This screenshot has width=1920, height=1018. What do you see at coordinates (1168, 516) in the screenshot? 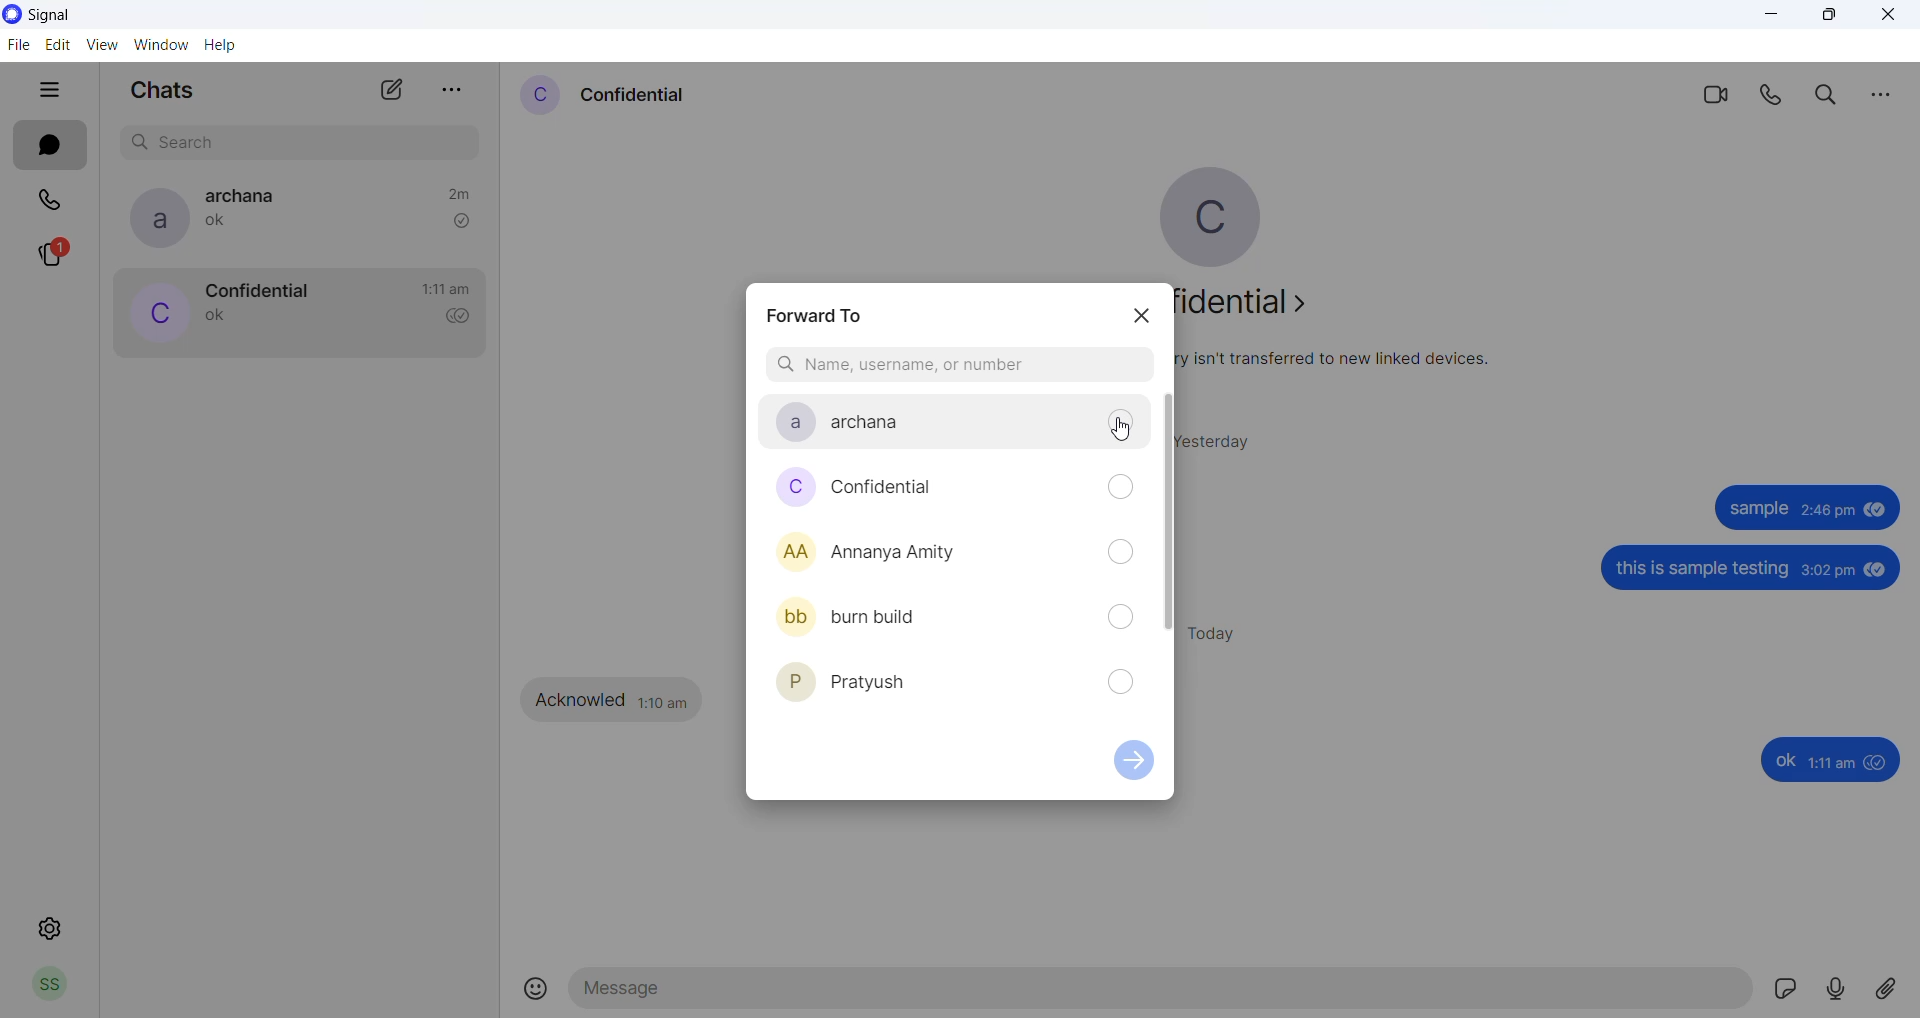
I see `scrollbar` at bounding box center [1168, 516].